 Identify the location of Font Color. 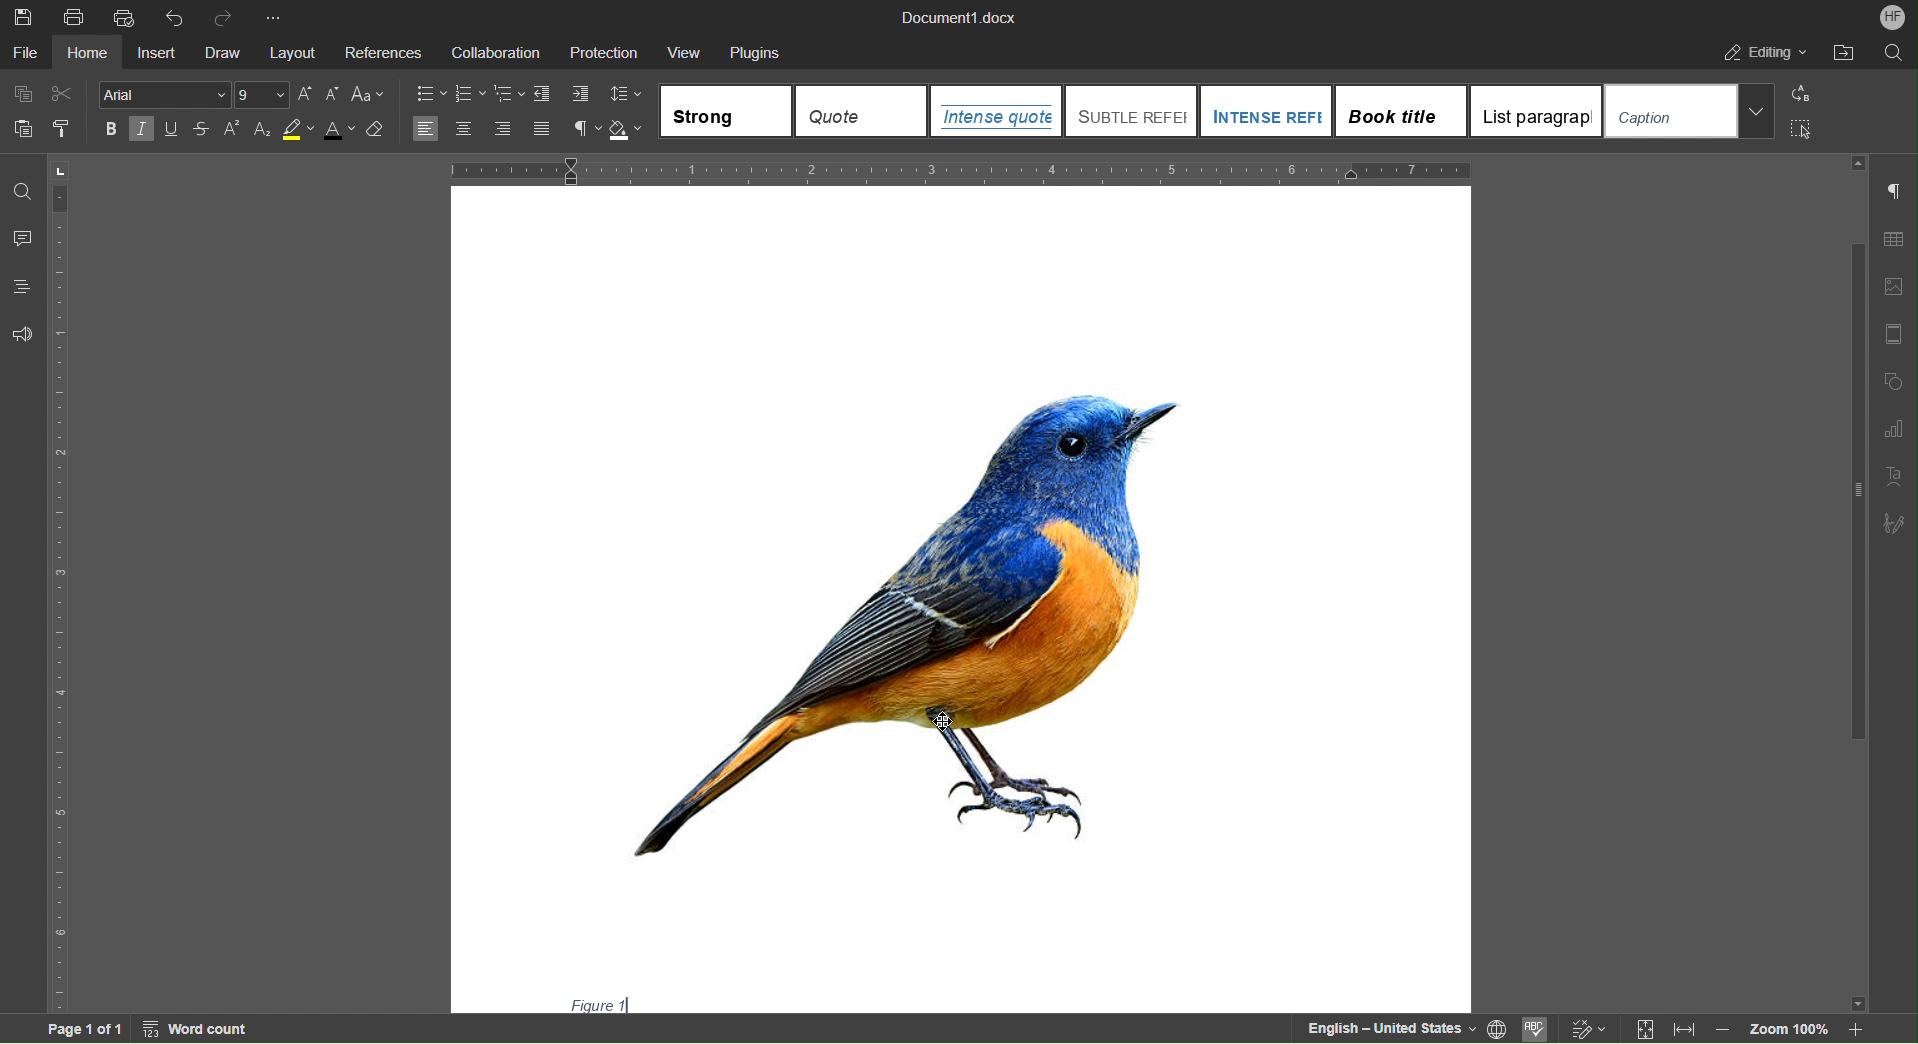
(339, 131).